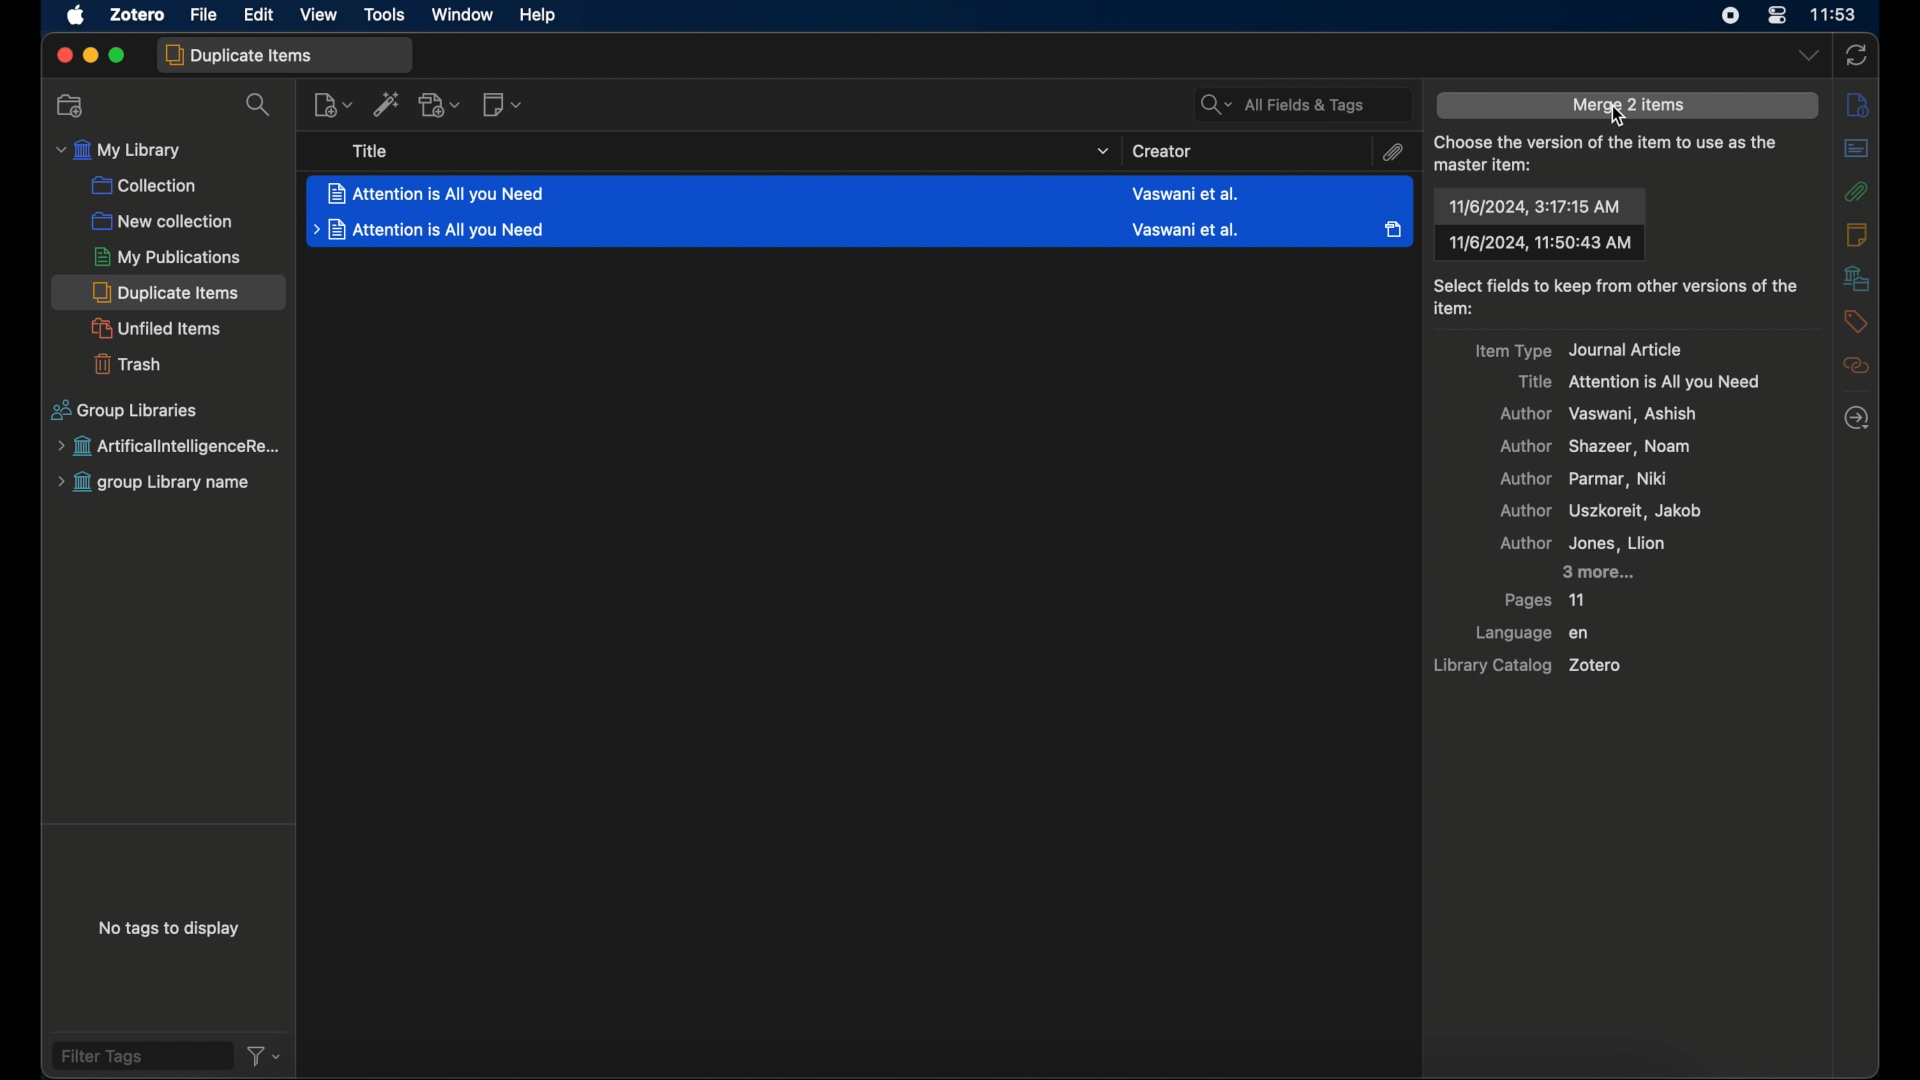 This screenshot has height=1080, width=1920. Describe the element at coordinates (1621, 299) in the screenshot. I see `select fields to keep from other versions of the item` at that location.